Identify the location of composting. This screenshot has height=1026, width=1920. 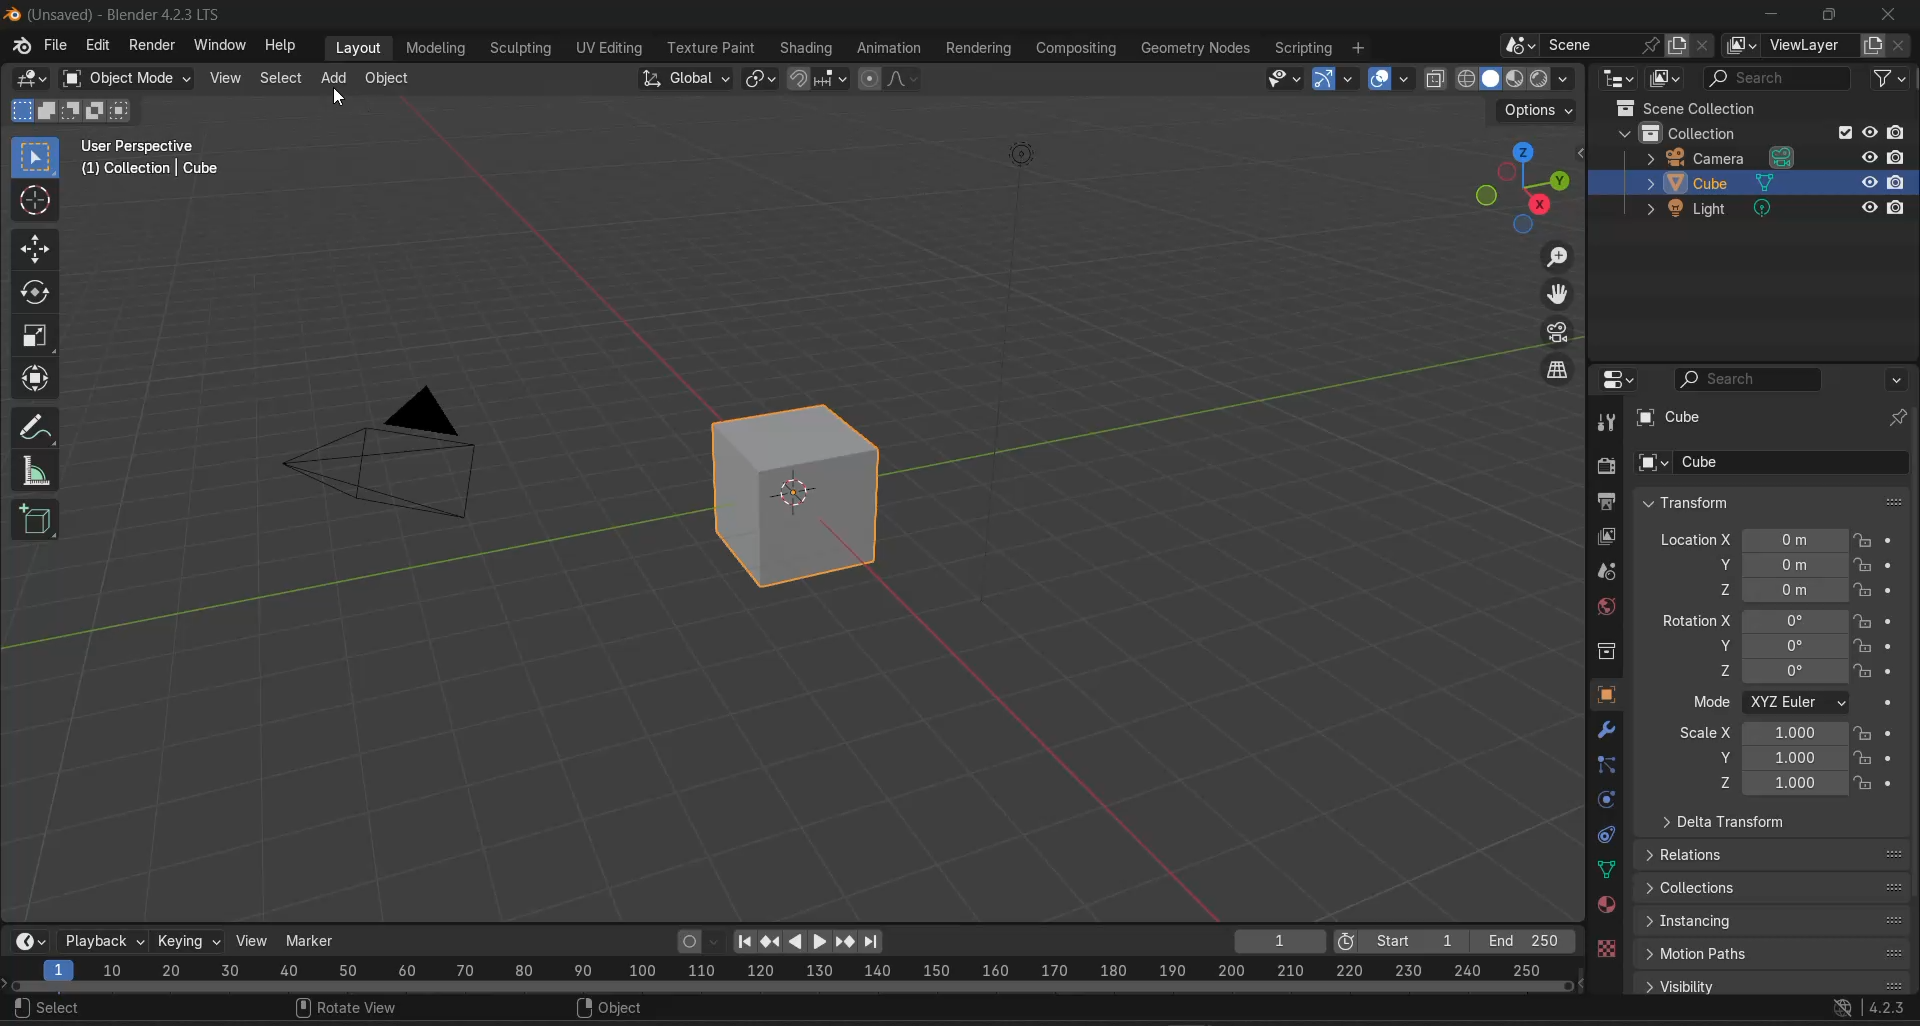
(1079, 46).